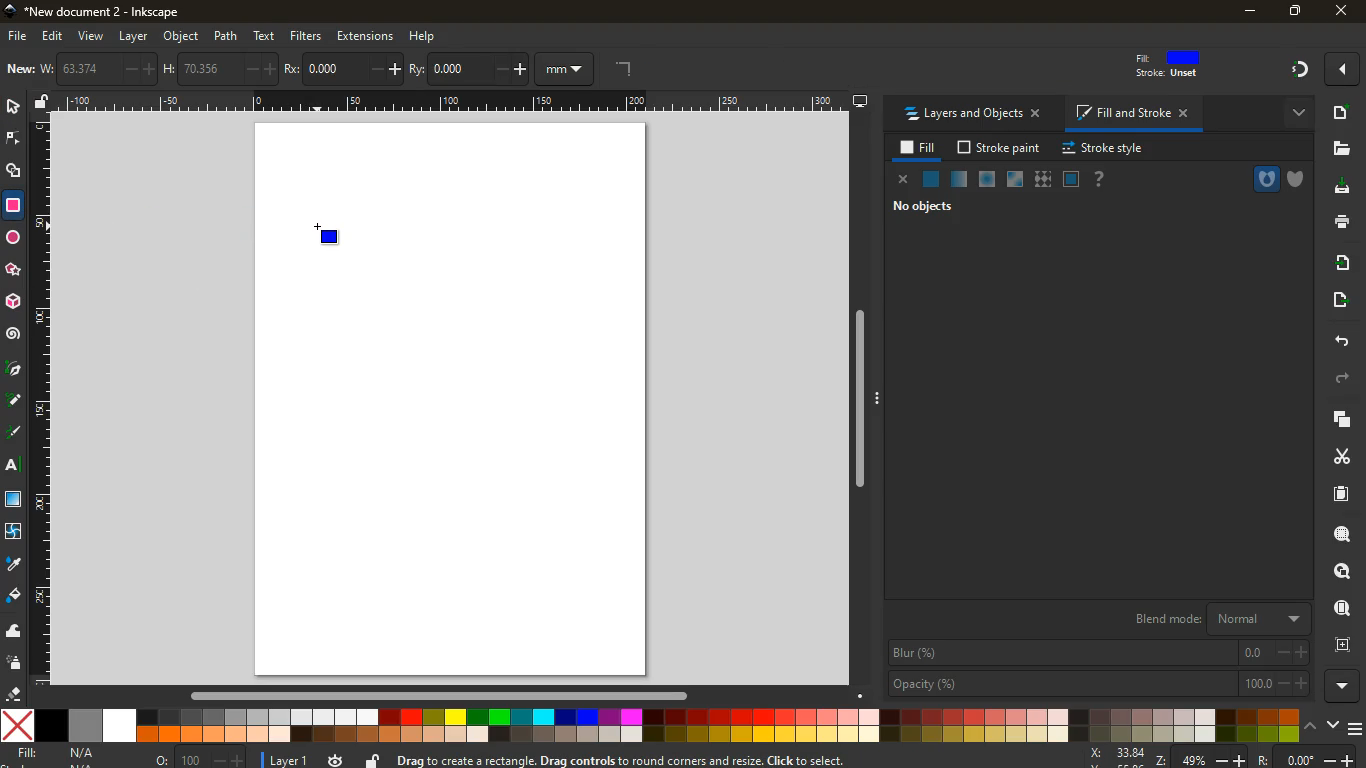 The width and height of the screenshot is (1366, 768). Describe the element at coordinates (451, 104) in the screenshot. I see `` at that location.